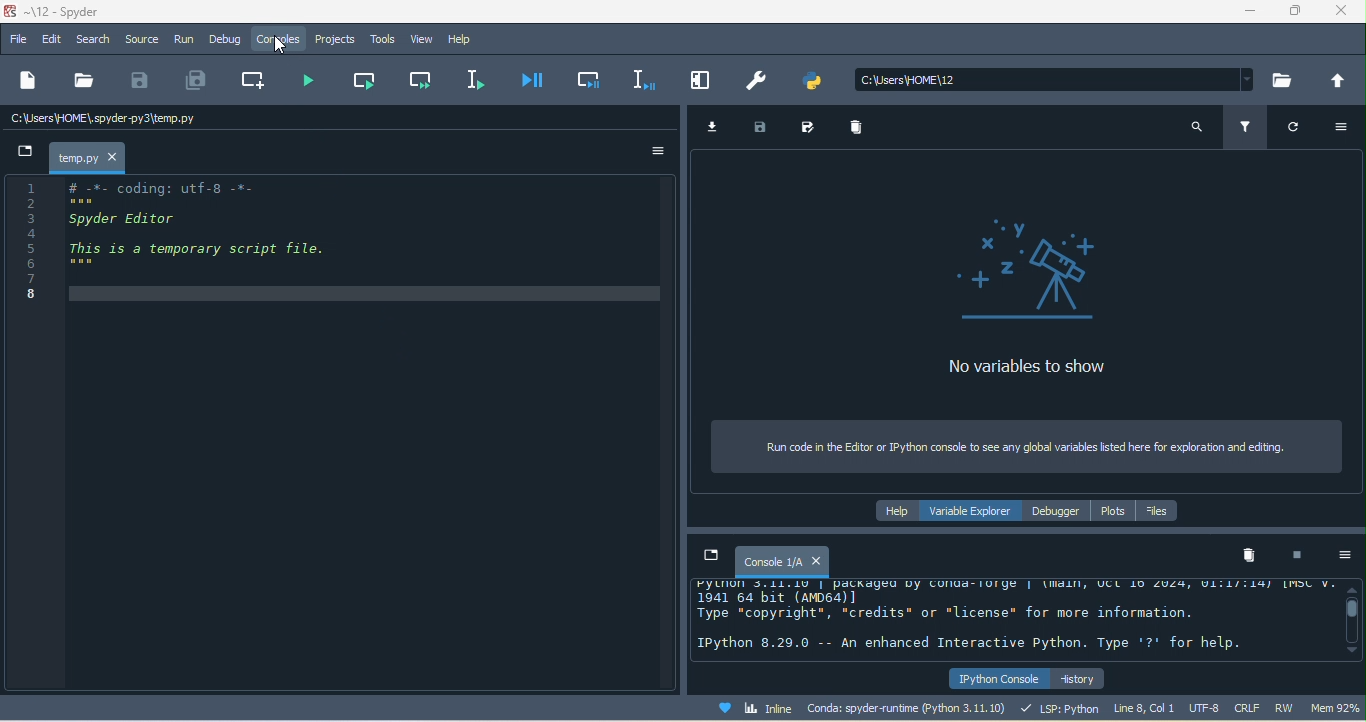 The height and width of the screenshot is (722, 1366). Describe the element at coordinates (364, 83) in the screenshot. I see `run current cell` at that location.